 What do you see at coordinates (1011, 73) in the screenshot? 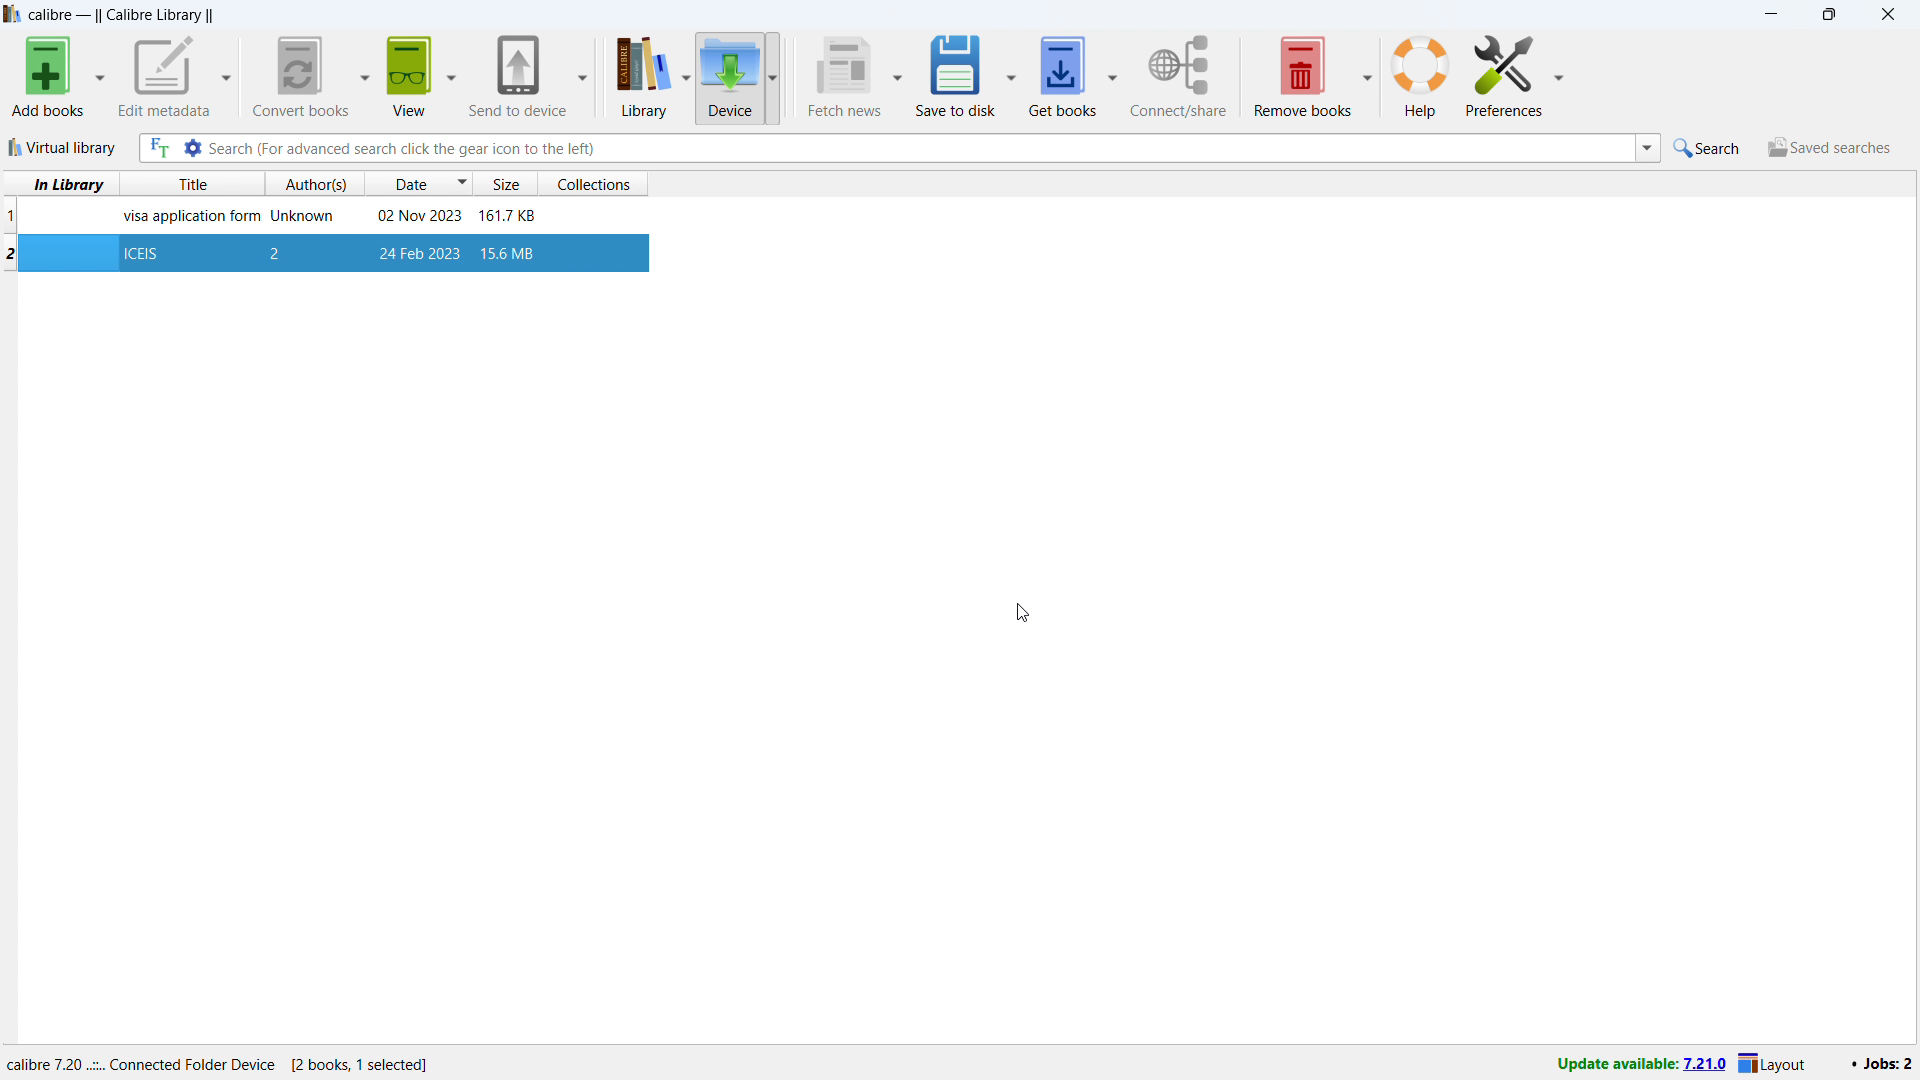
I see `save to disk options` at bounding box center [1011, 73].